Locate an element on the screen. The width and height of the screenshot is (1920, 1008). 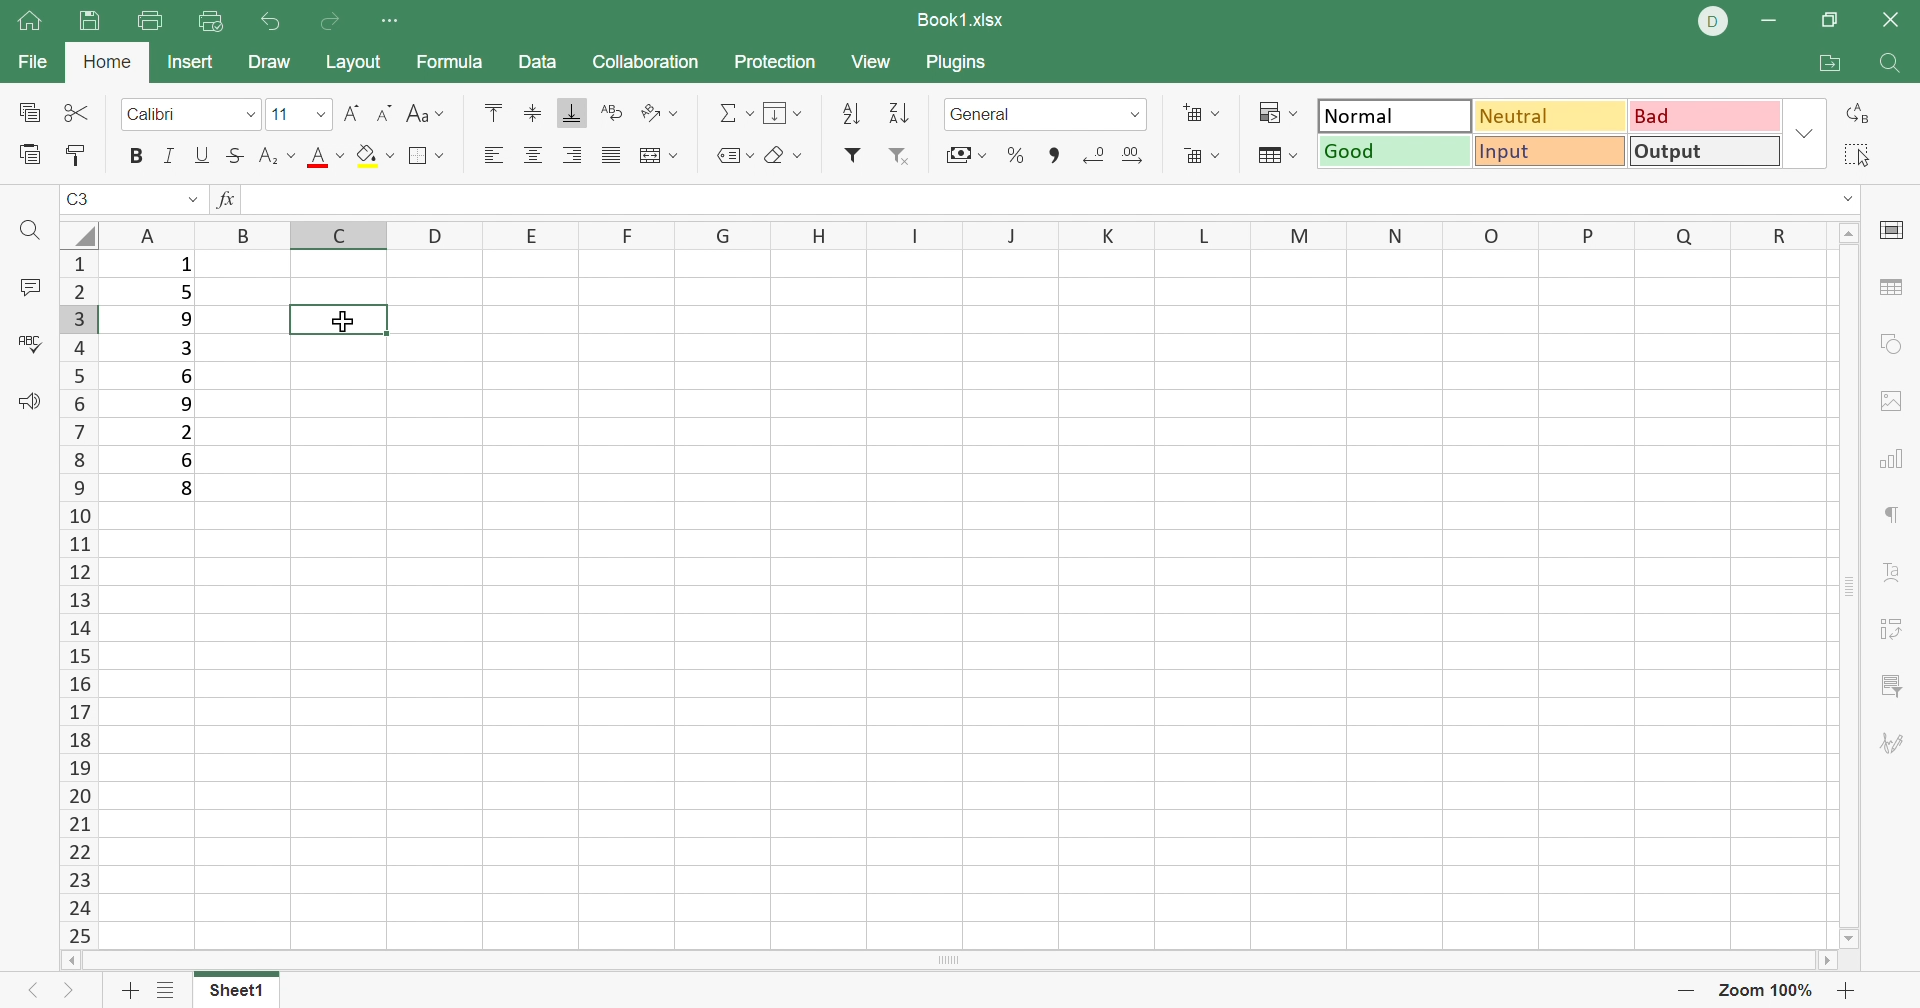
Italic is located at coordinates (171, 154).